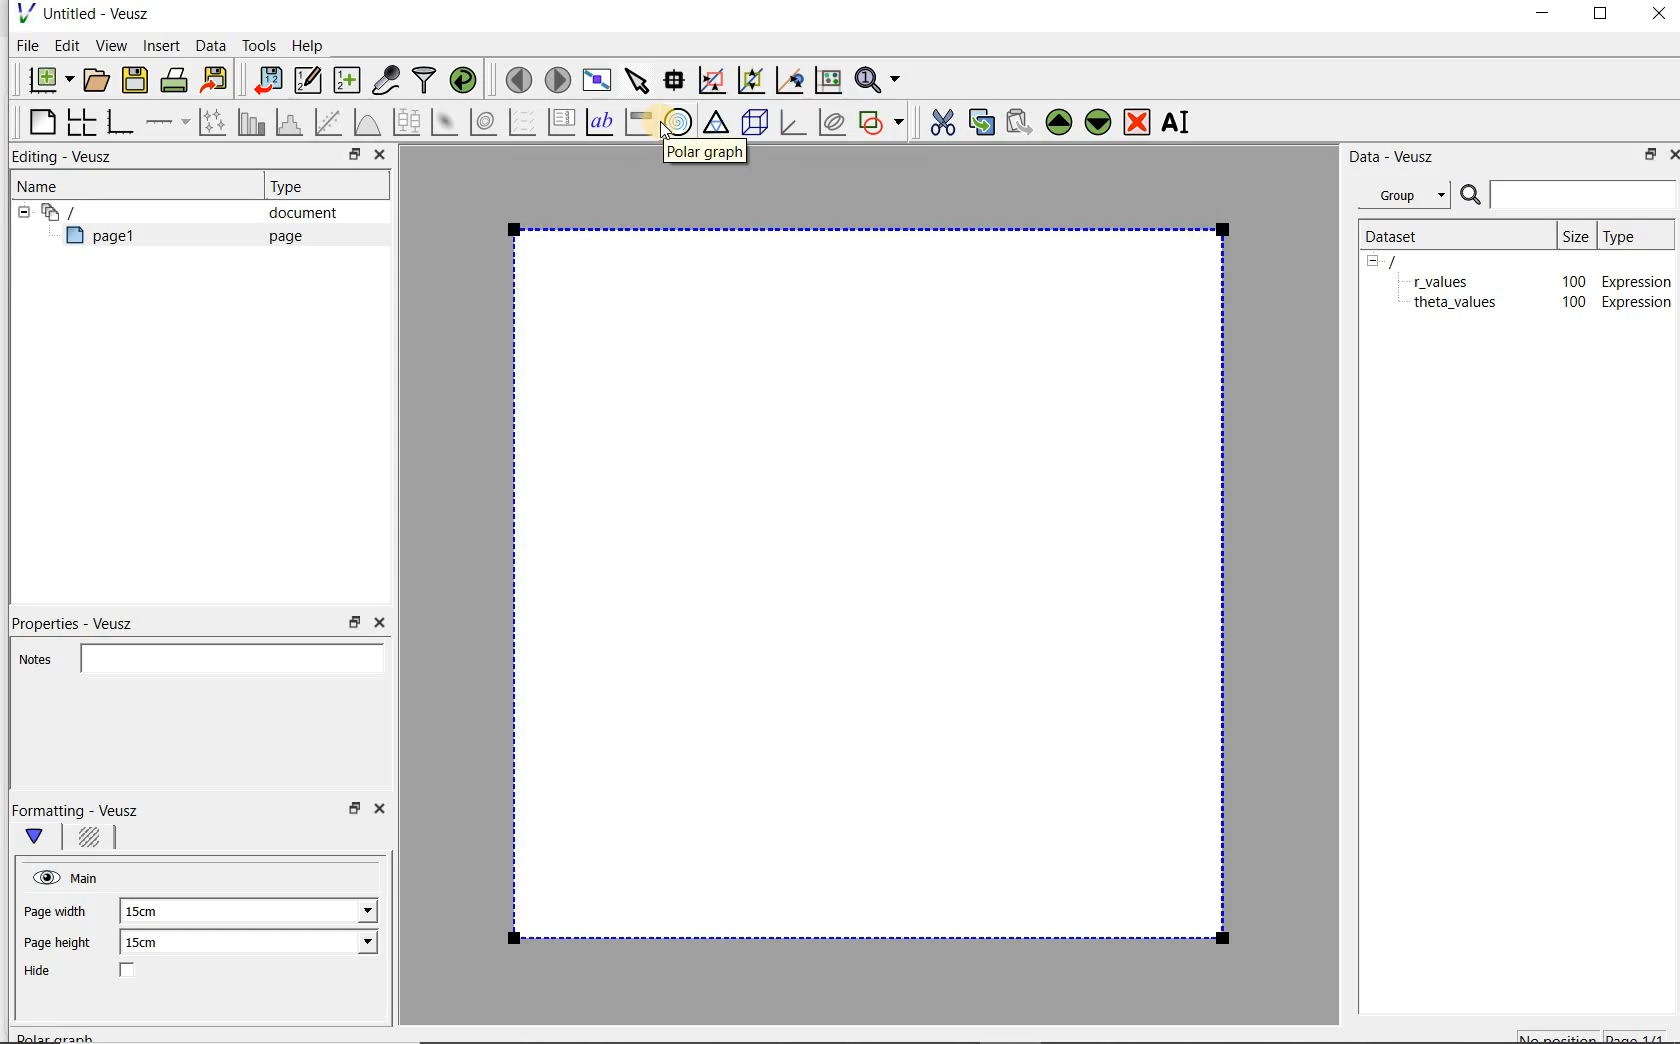 Image resolution: width=1680 pixels, height=1044 pixels. Describe the element at coordinates (81, 12) in the screenshot. I see `Untitled - Veusz` at that location.